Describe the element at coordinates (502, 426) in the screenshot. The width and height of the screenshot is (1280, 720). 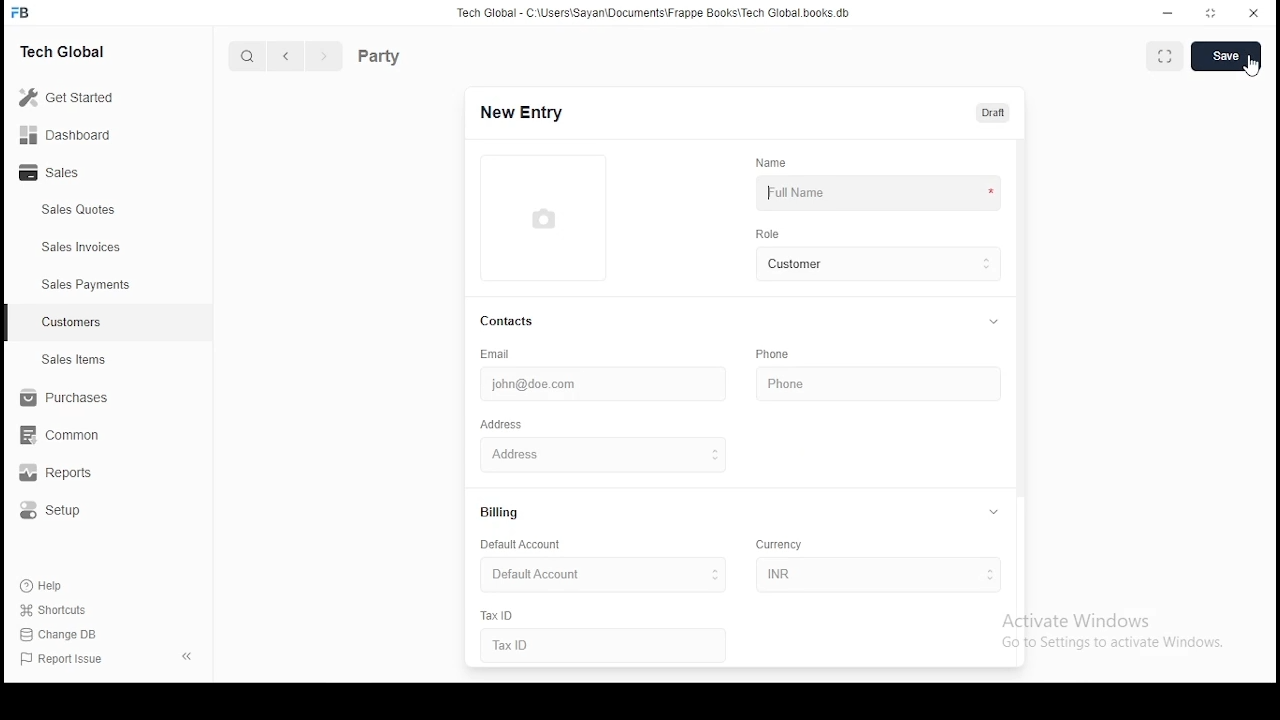
I see `address` at that location.